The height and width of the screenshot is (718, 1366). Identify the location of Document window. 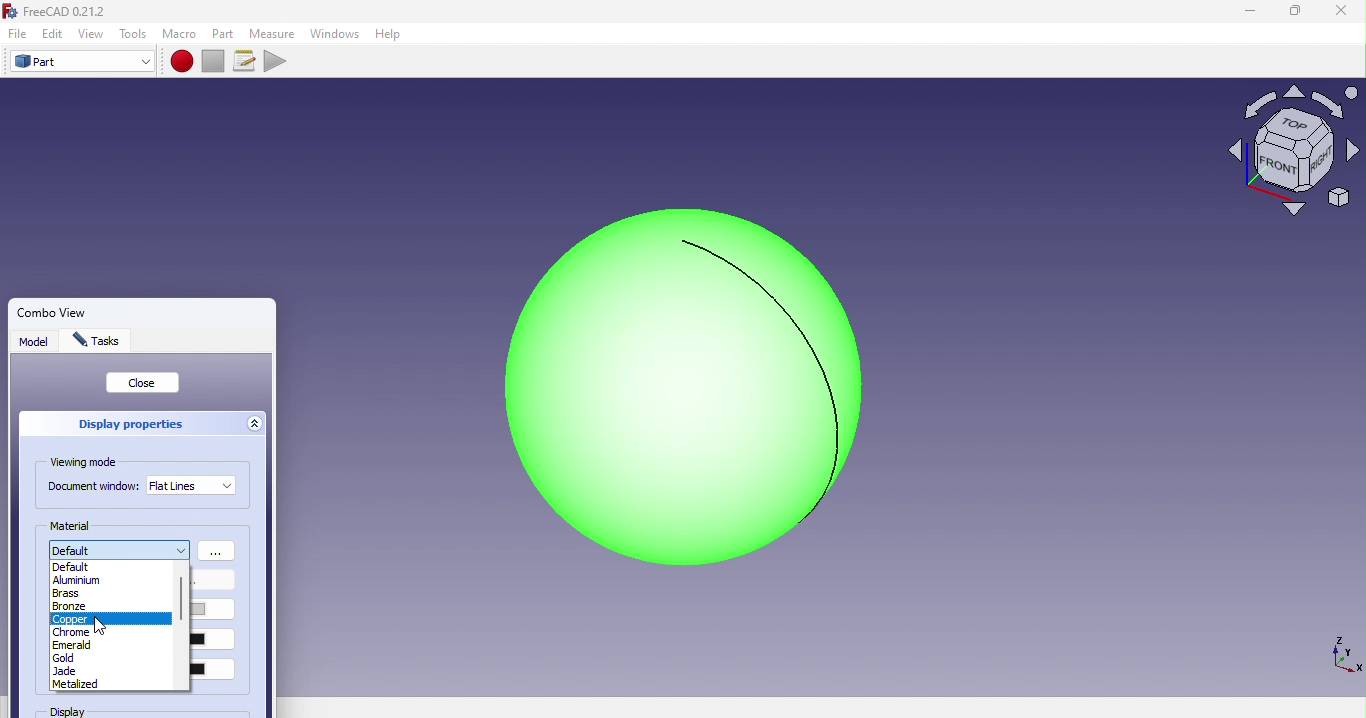
(93, 488).